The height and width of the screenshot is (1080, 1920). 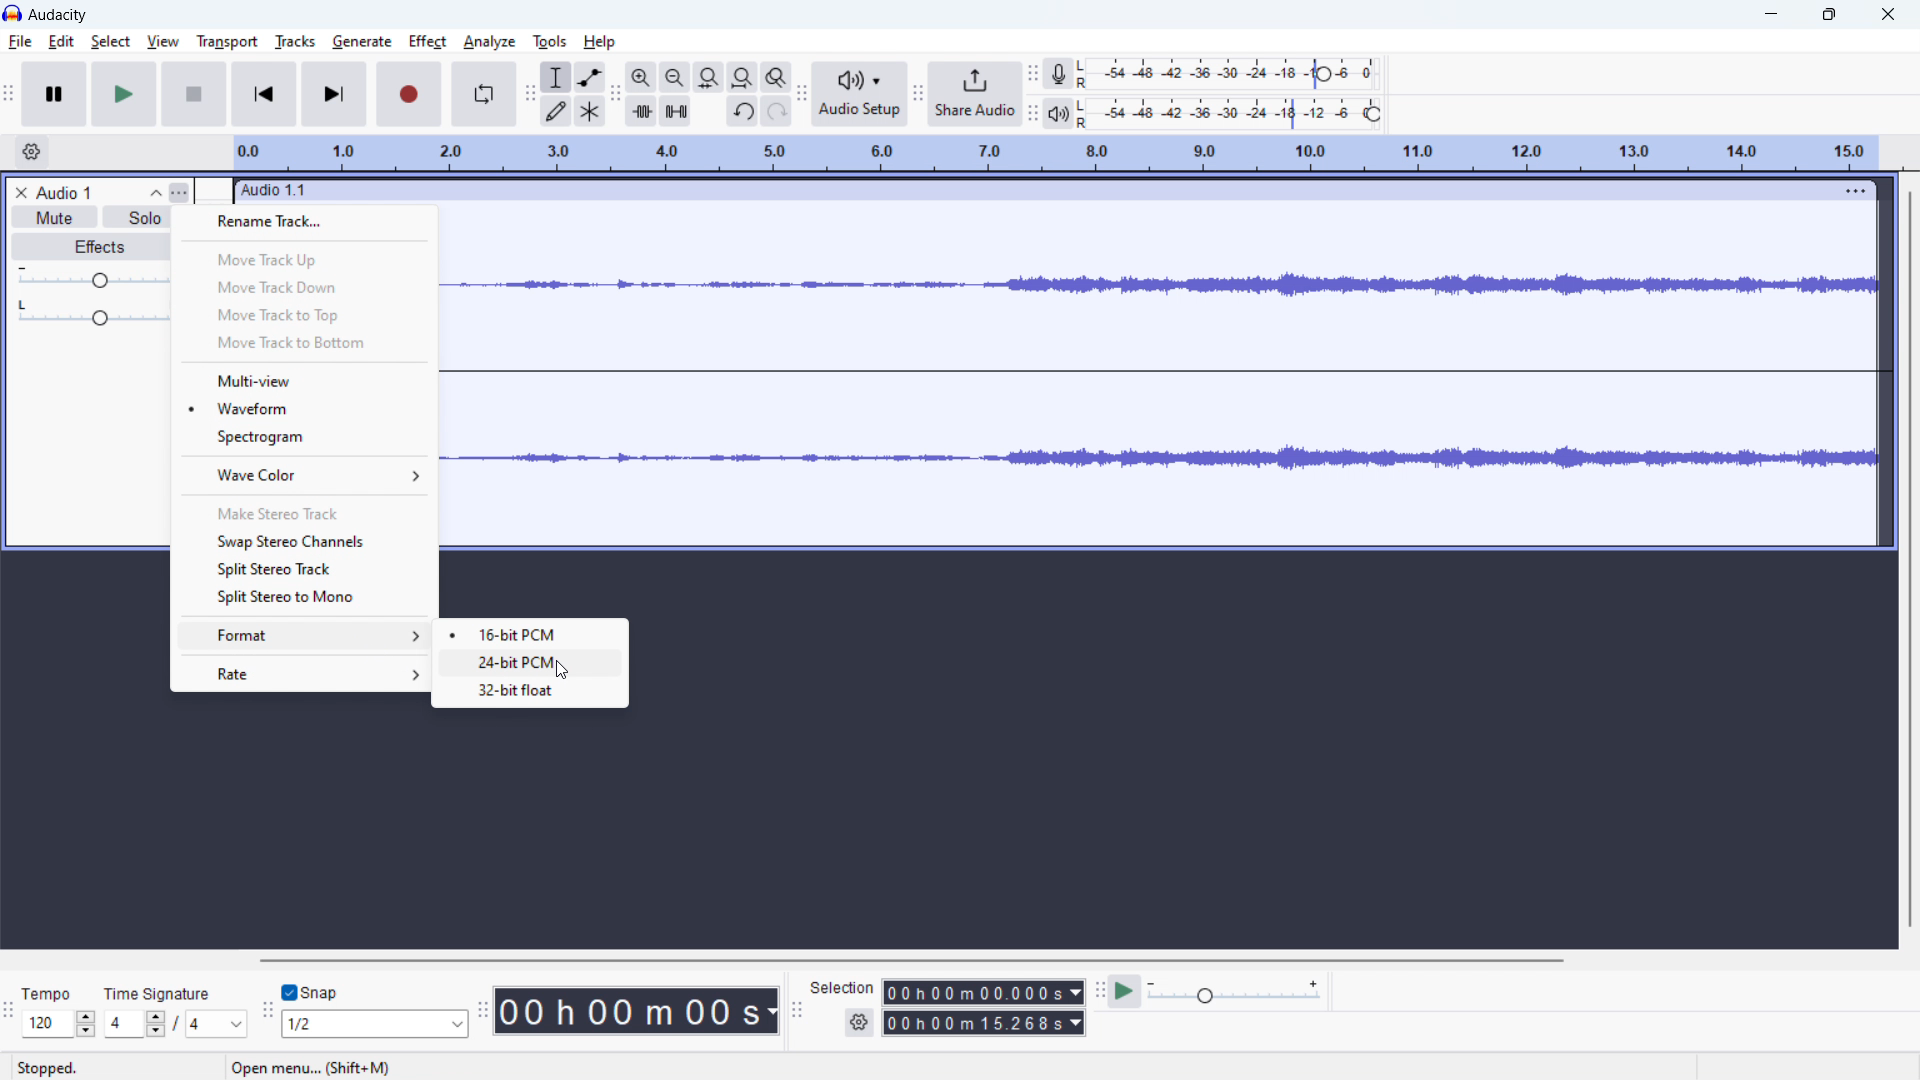 I want to click on wave color, so click(x=305, y=475).